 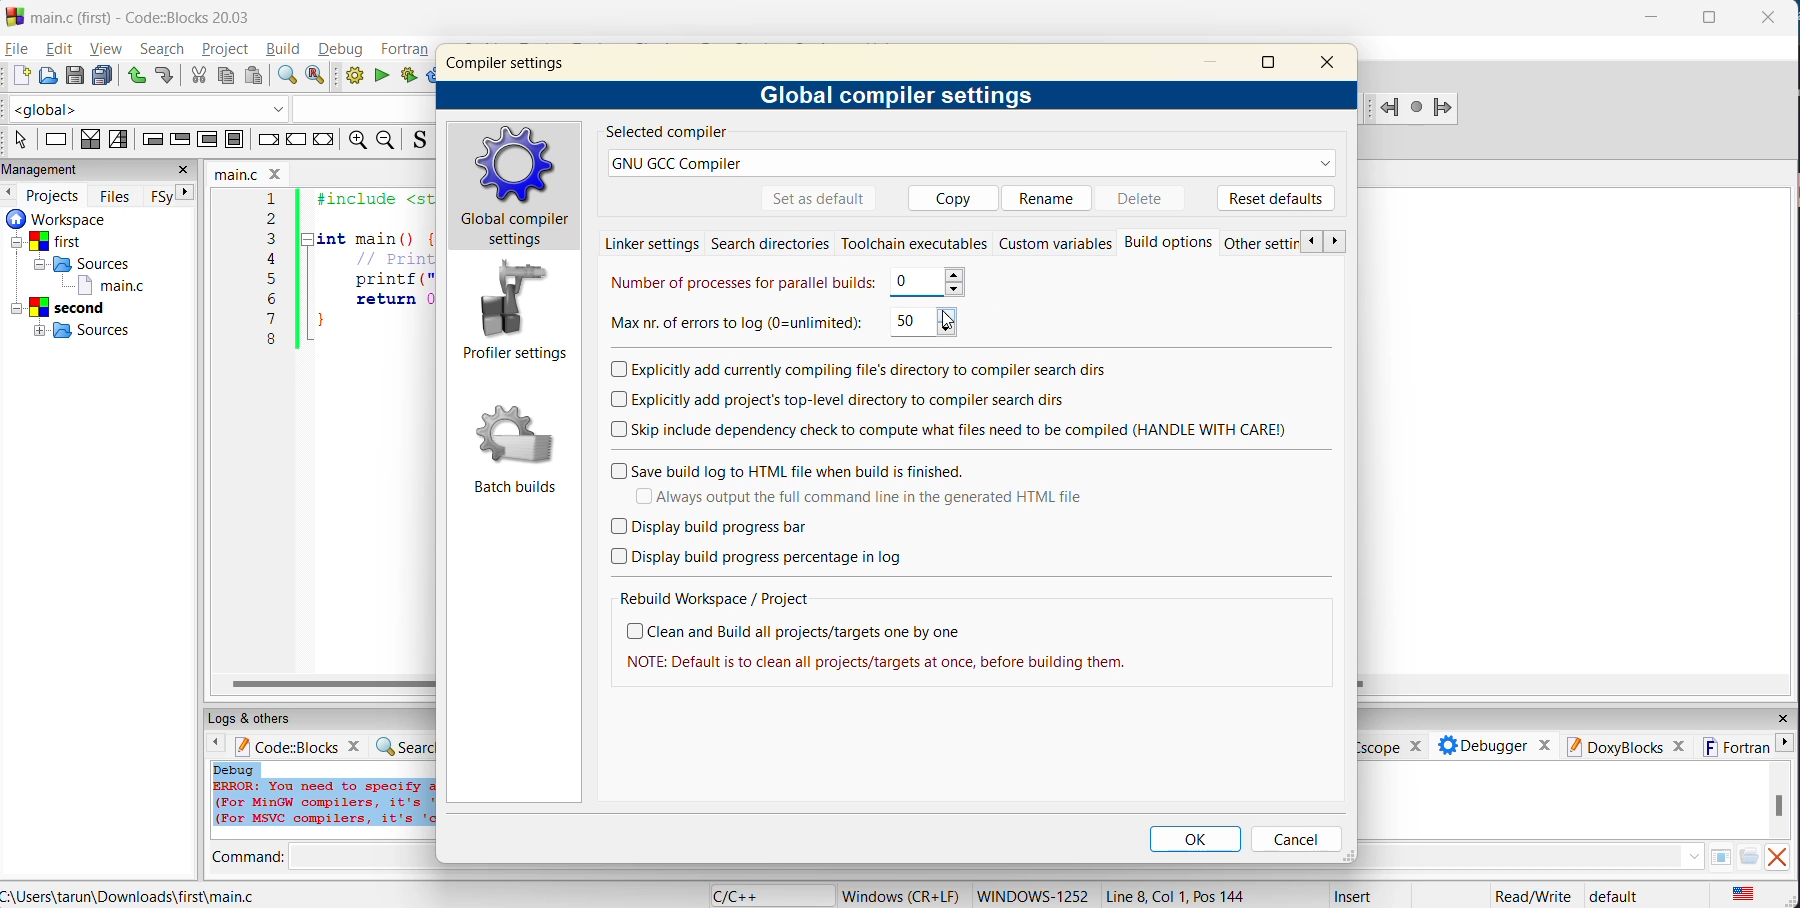 What do you see at coordinates (859, 497) in the screenshot?
I see `always output the full command line in the generated html file` at bounding box center [859, 497].